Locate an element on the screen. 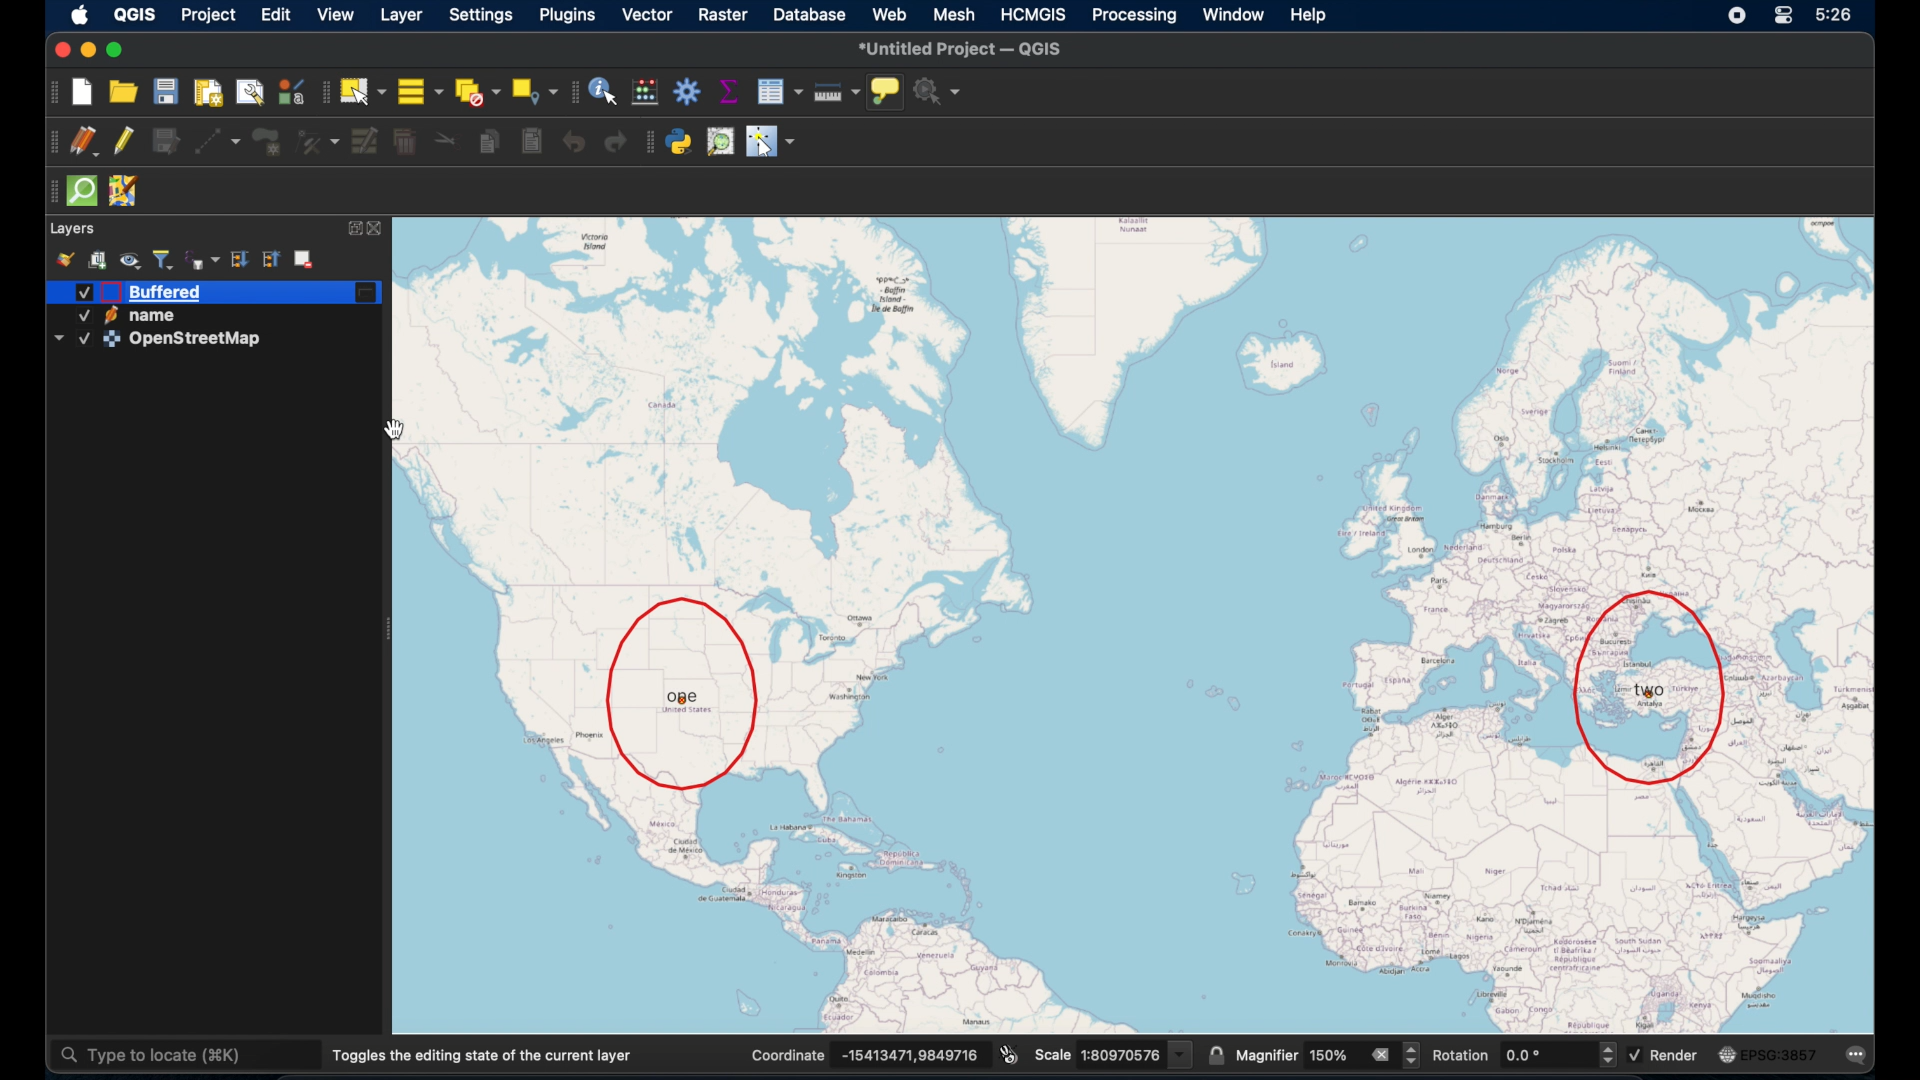  raster is located at coordinates (719, 14).